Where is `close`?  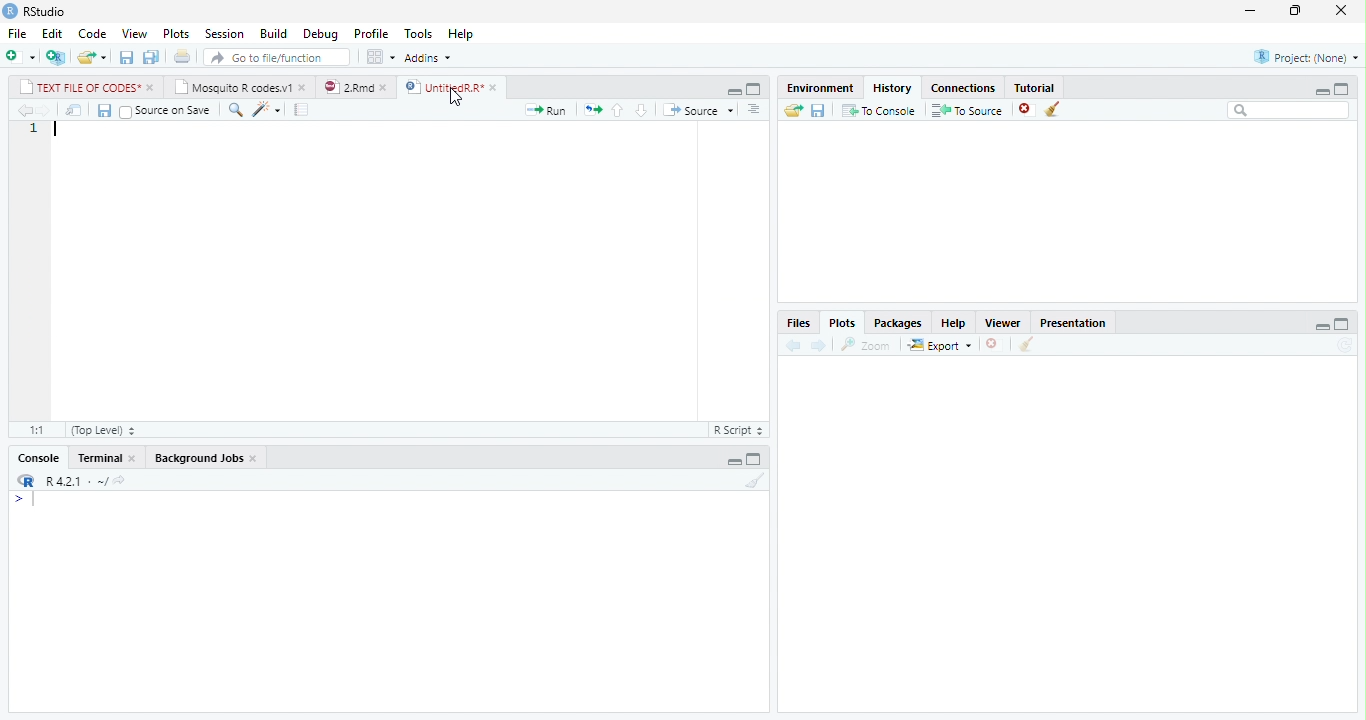
close is located at coordinates (995, 344).